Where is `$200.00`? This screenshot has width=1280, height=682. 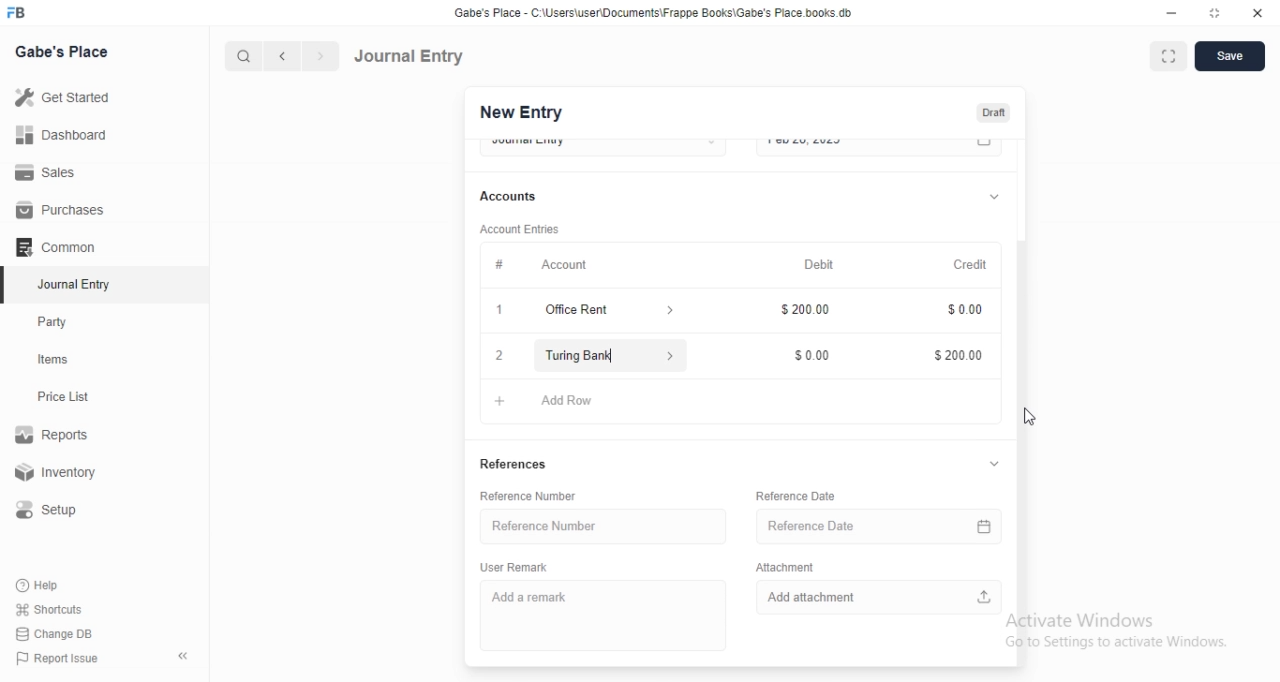
$200.00 is located at coordinates (957, 357).